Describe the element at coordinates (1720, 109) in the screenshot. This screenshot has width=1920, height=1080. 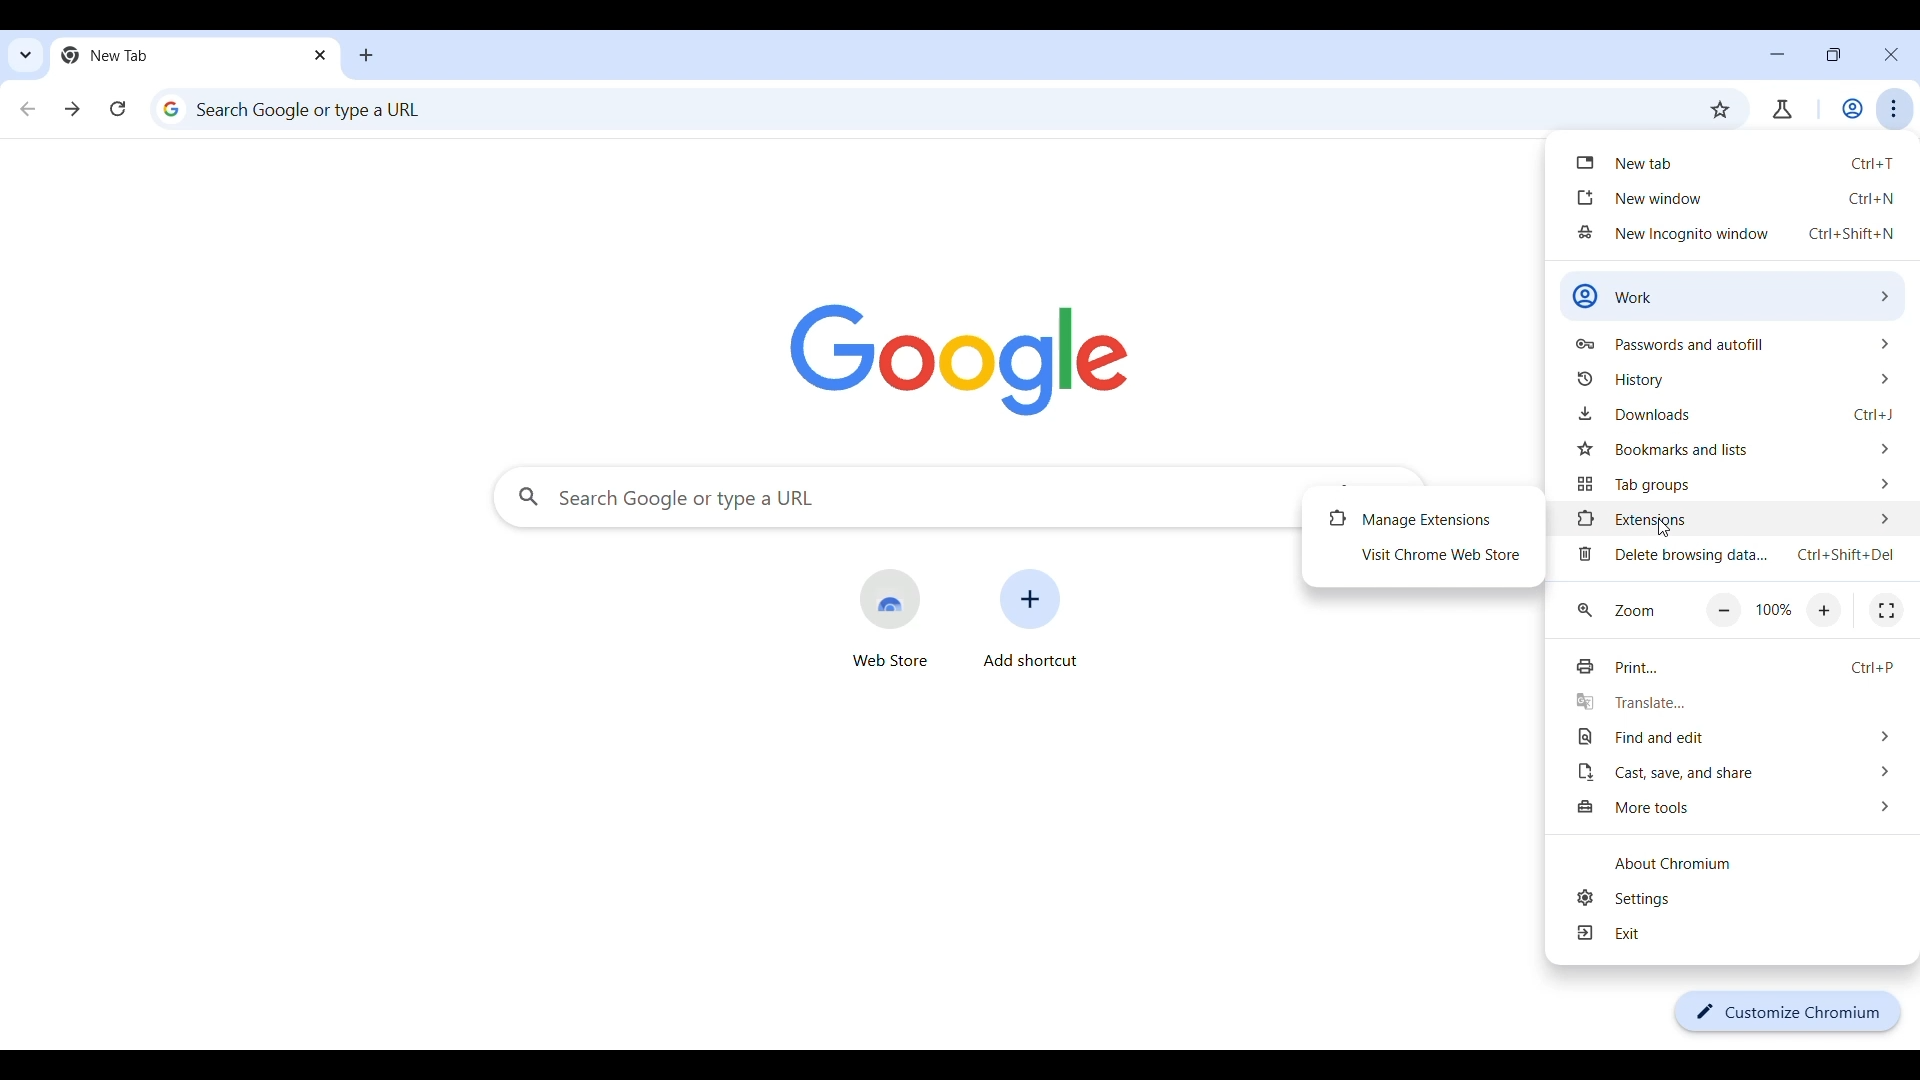
I see `Bookmark current tab` at that location.